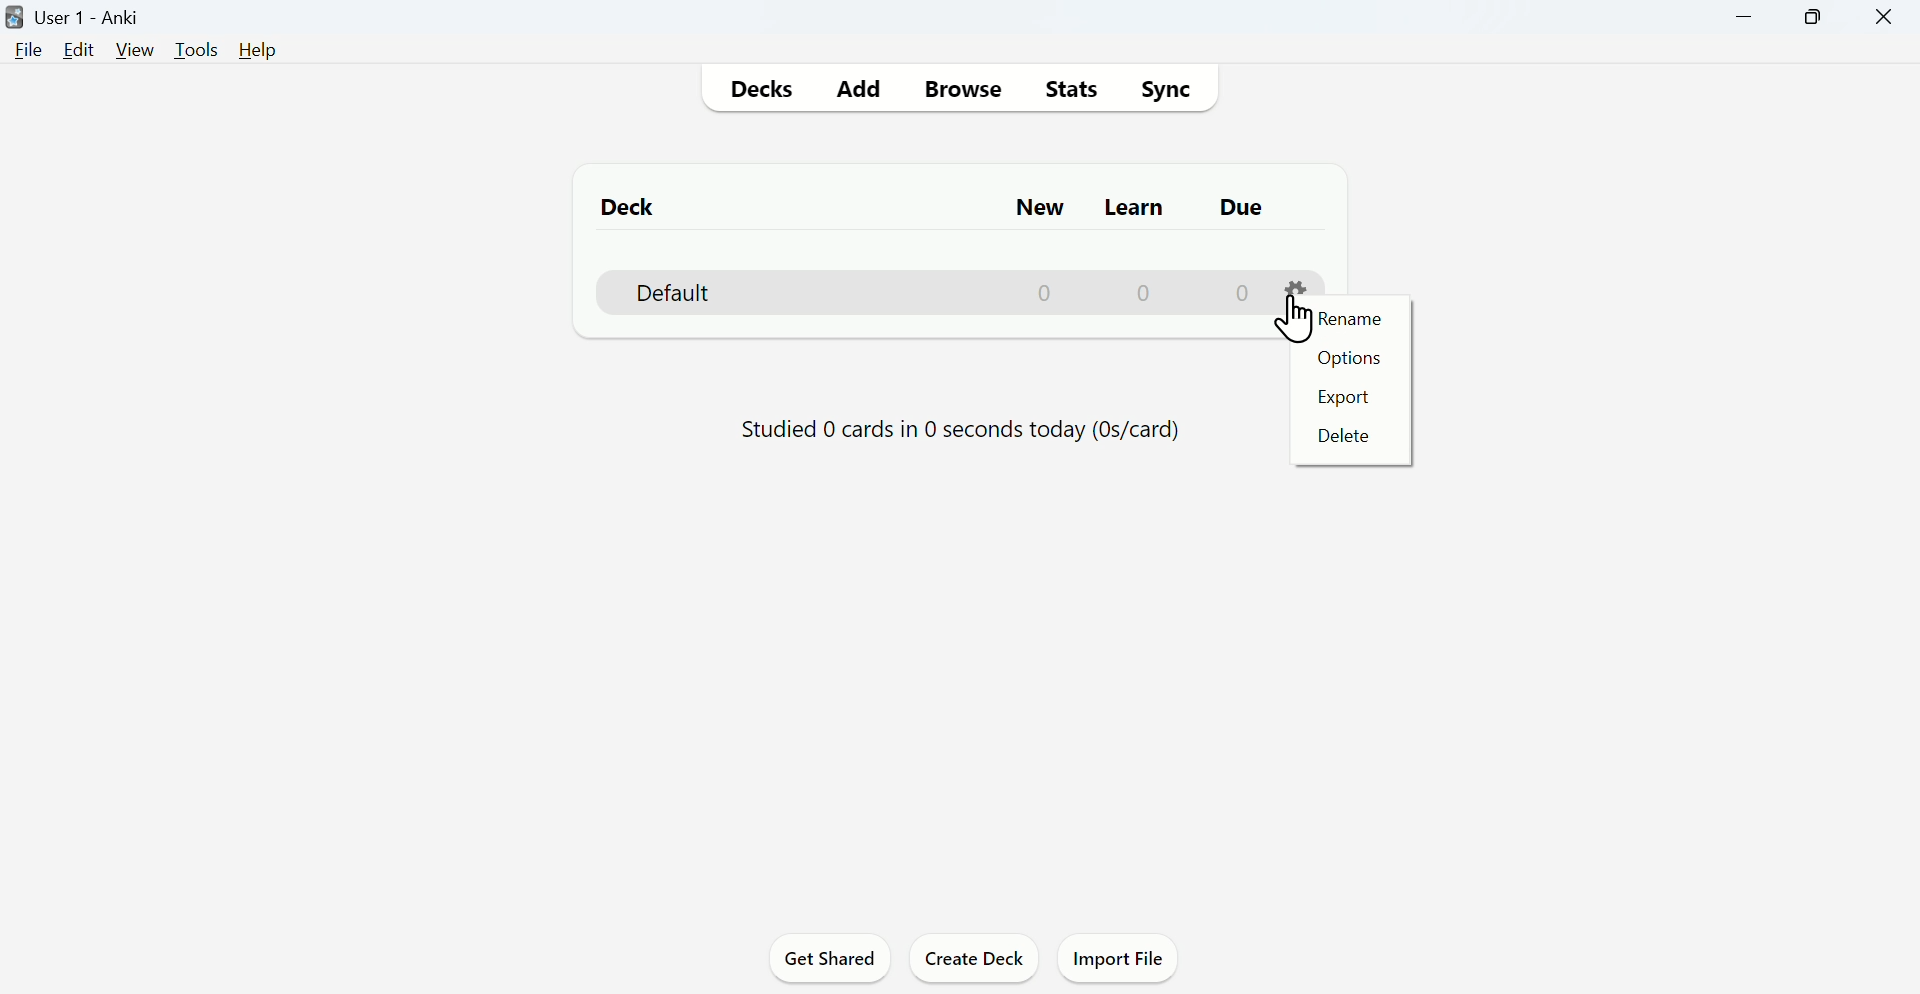  I want to click on Export, so click(1343, 394).